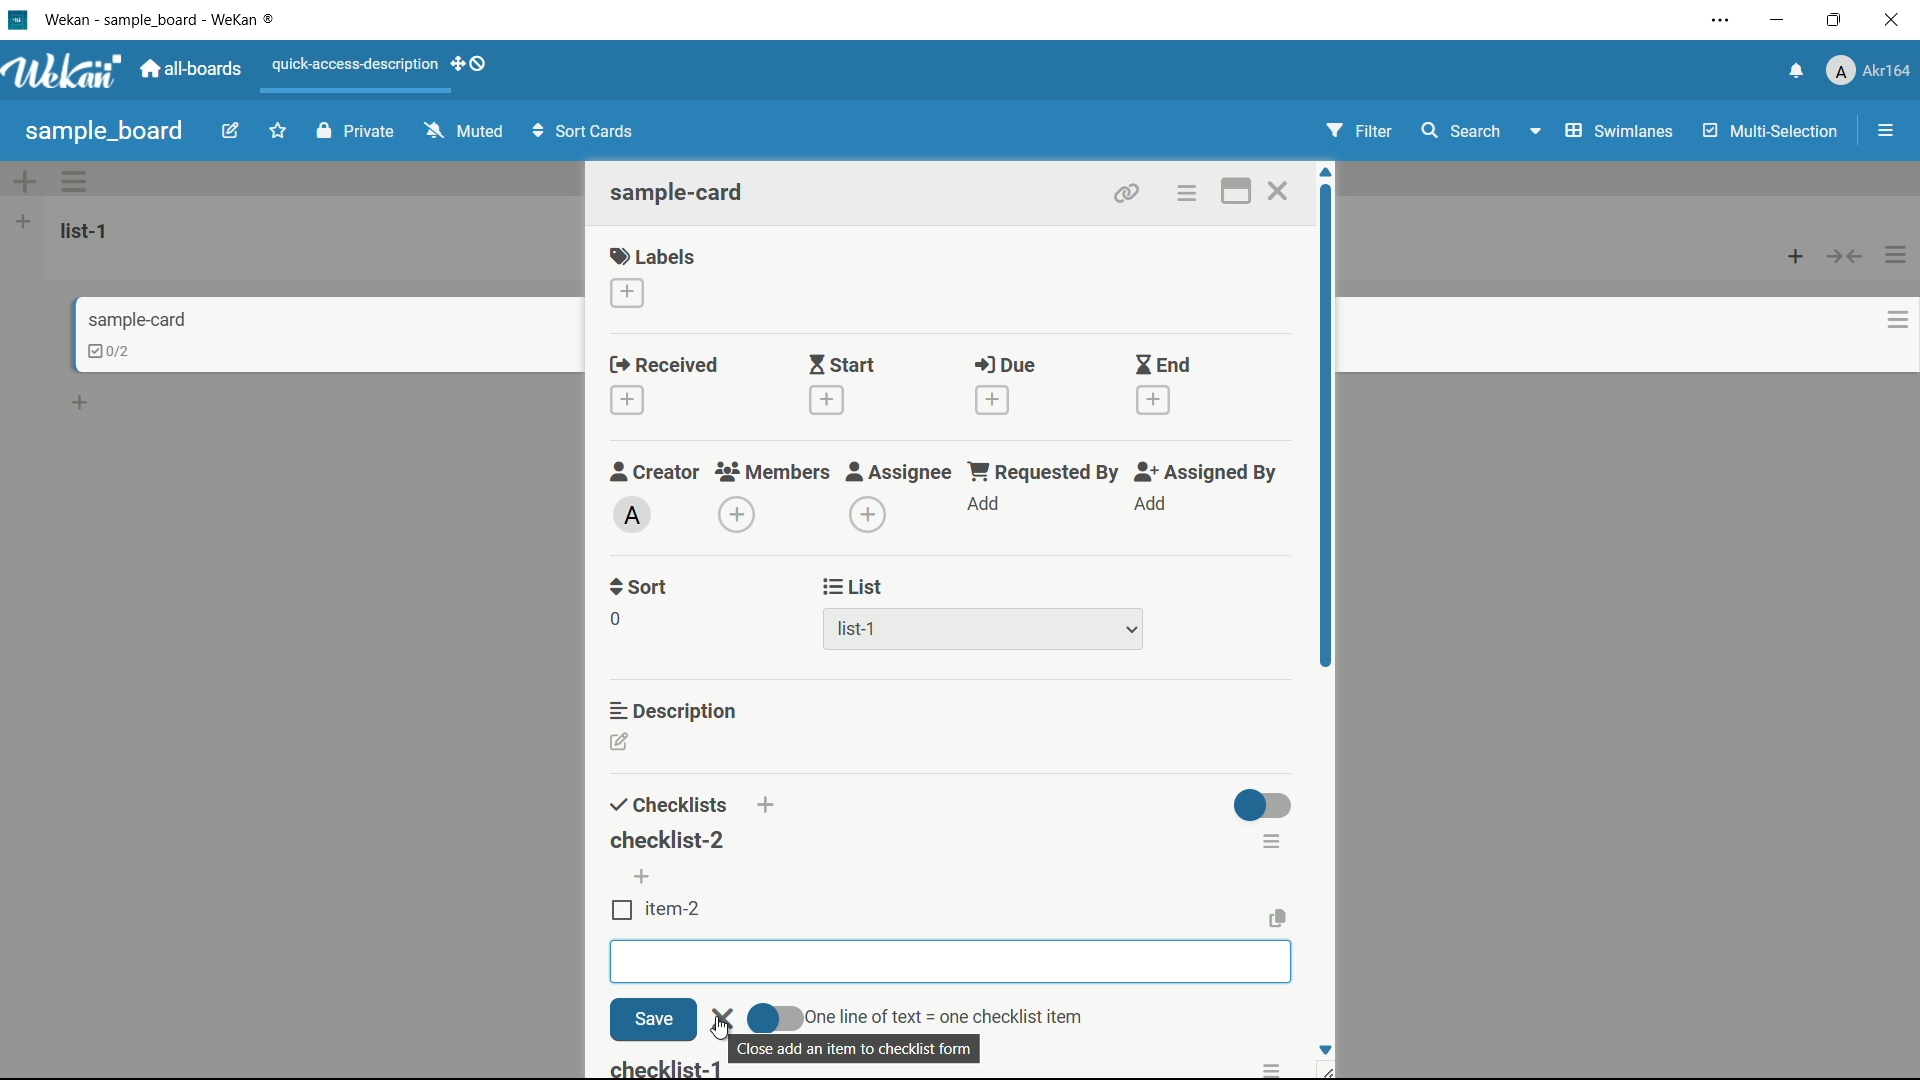 The height and width of the screenshot is (1080, 1920). Describe the element at coordinates (854, 587) in the screenshot. I see `list` at that location.